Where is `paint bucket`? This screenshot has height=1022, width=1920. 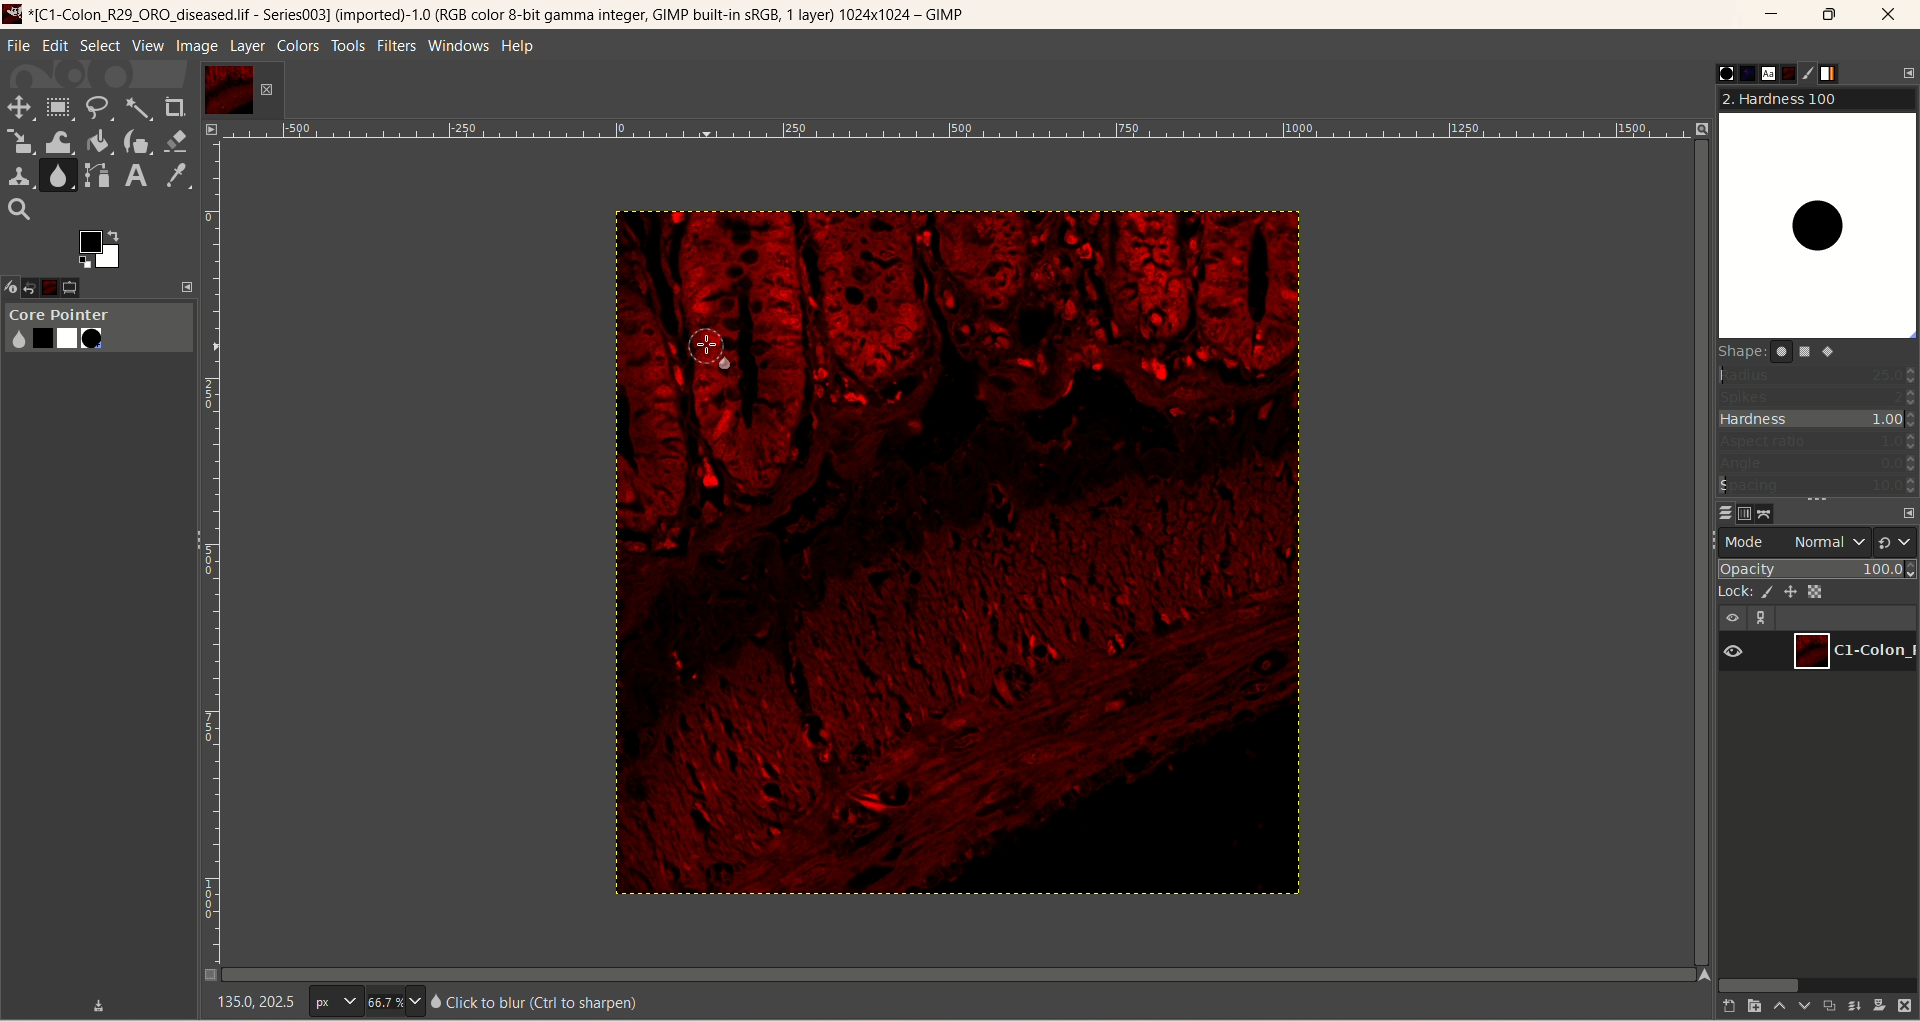
paint bucket is located at coordinates (100, 140).